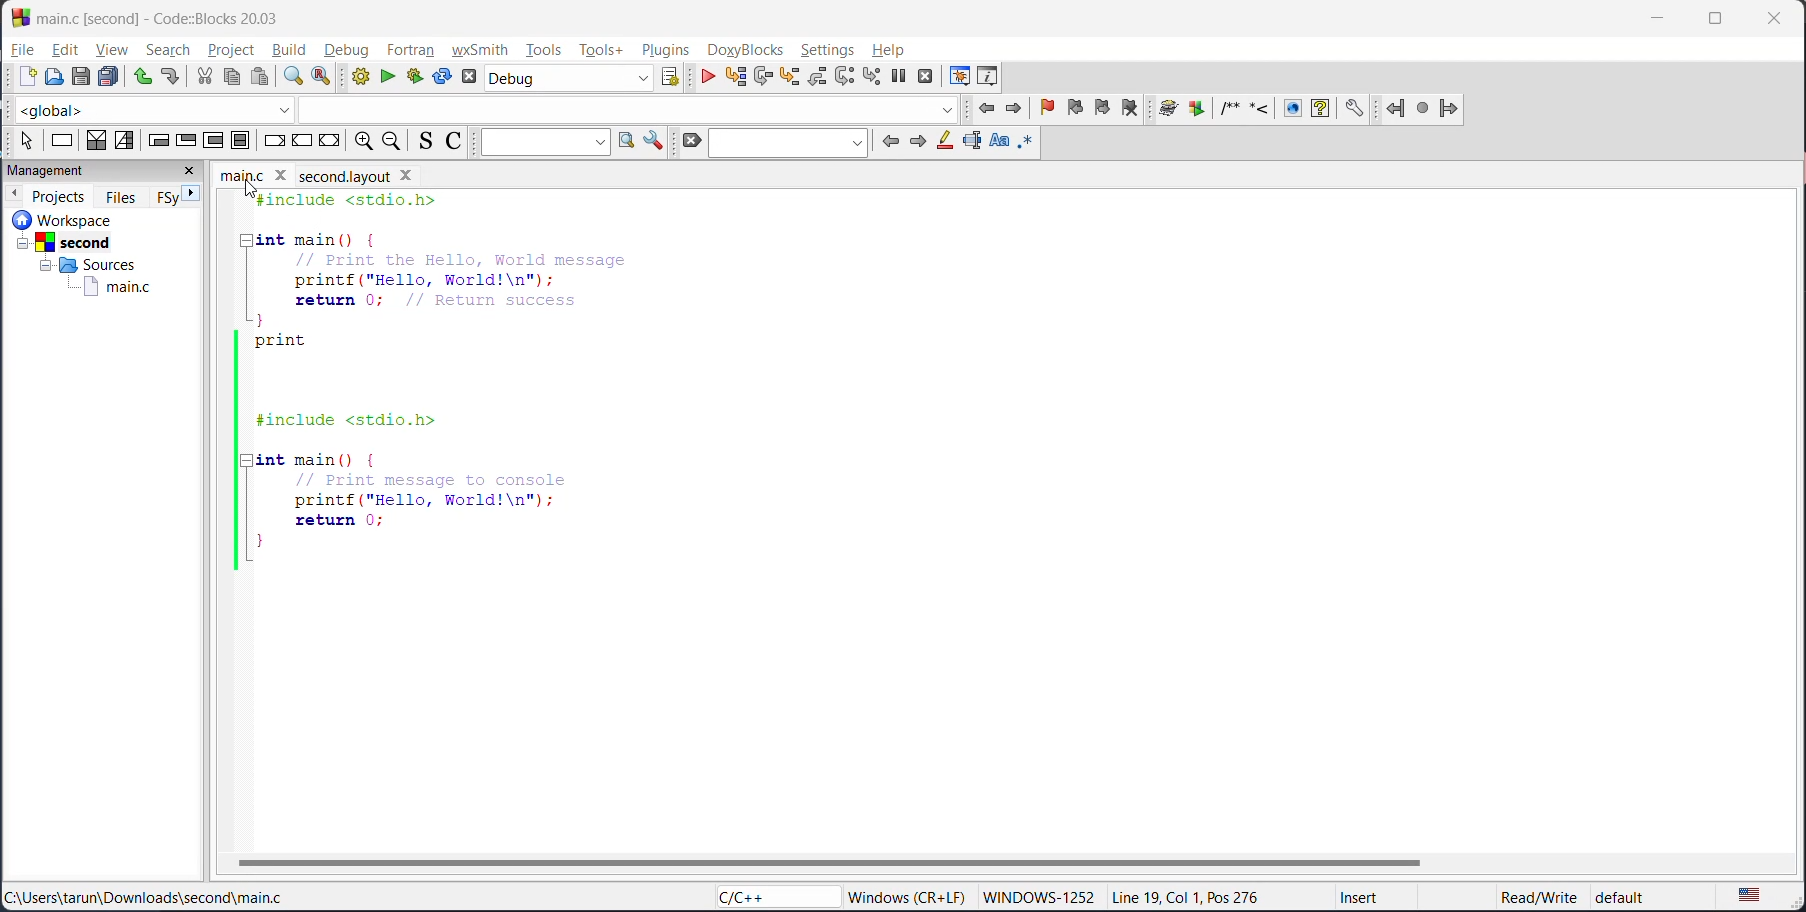 The height and width of the screenshot is (912, 1806). What do you see at coordinates (711, 78) in the screenshot?
I see `debug` at bounding box center [711, 78].